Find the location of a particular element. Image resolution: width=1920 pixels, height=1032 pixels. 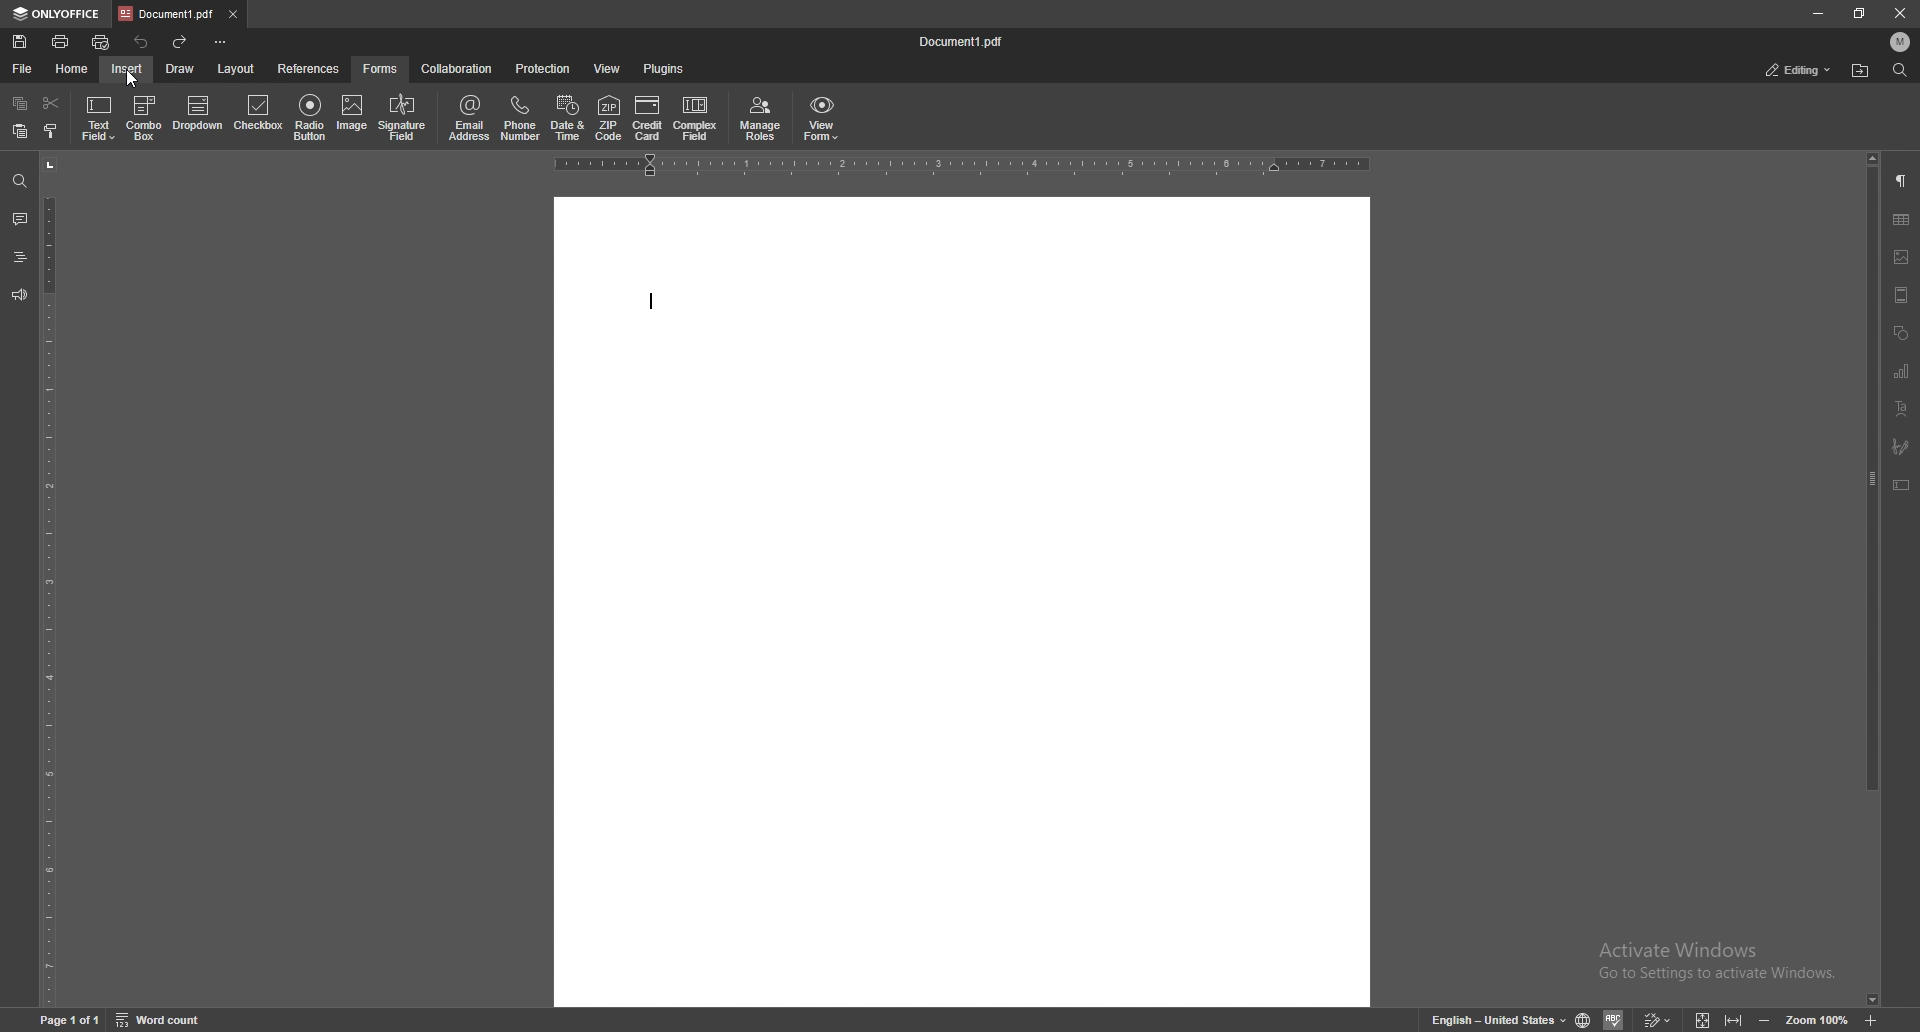

text field is located at coordinates (101, 119).